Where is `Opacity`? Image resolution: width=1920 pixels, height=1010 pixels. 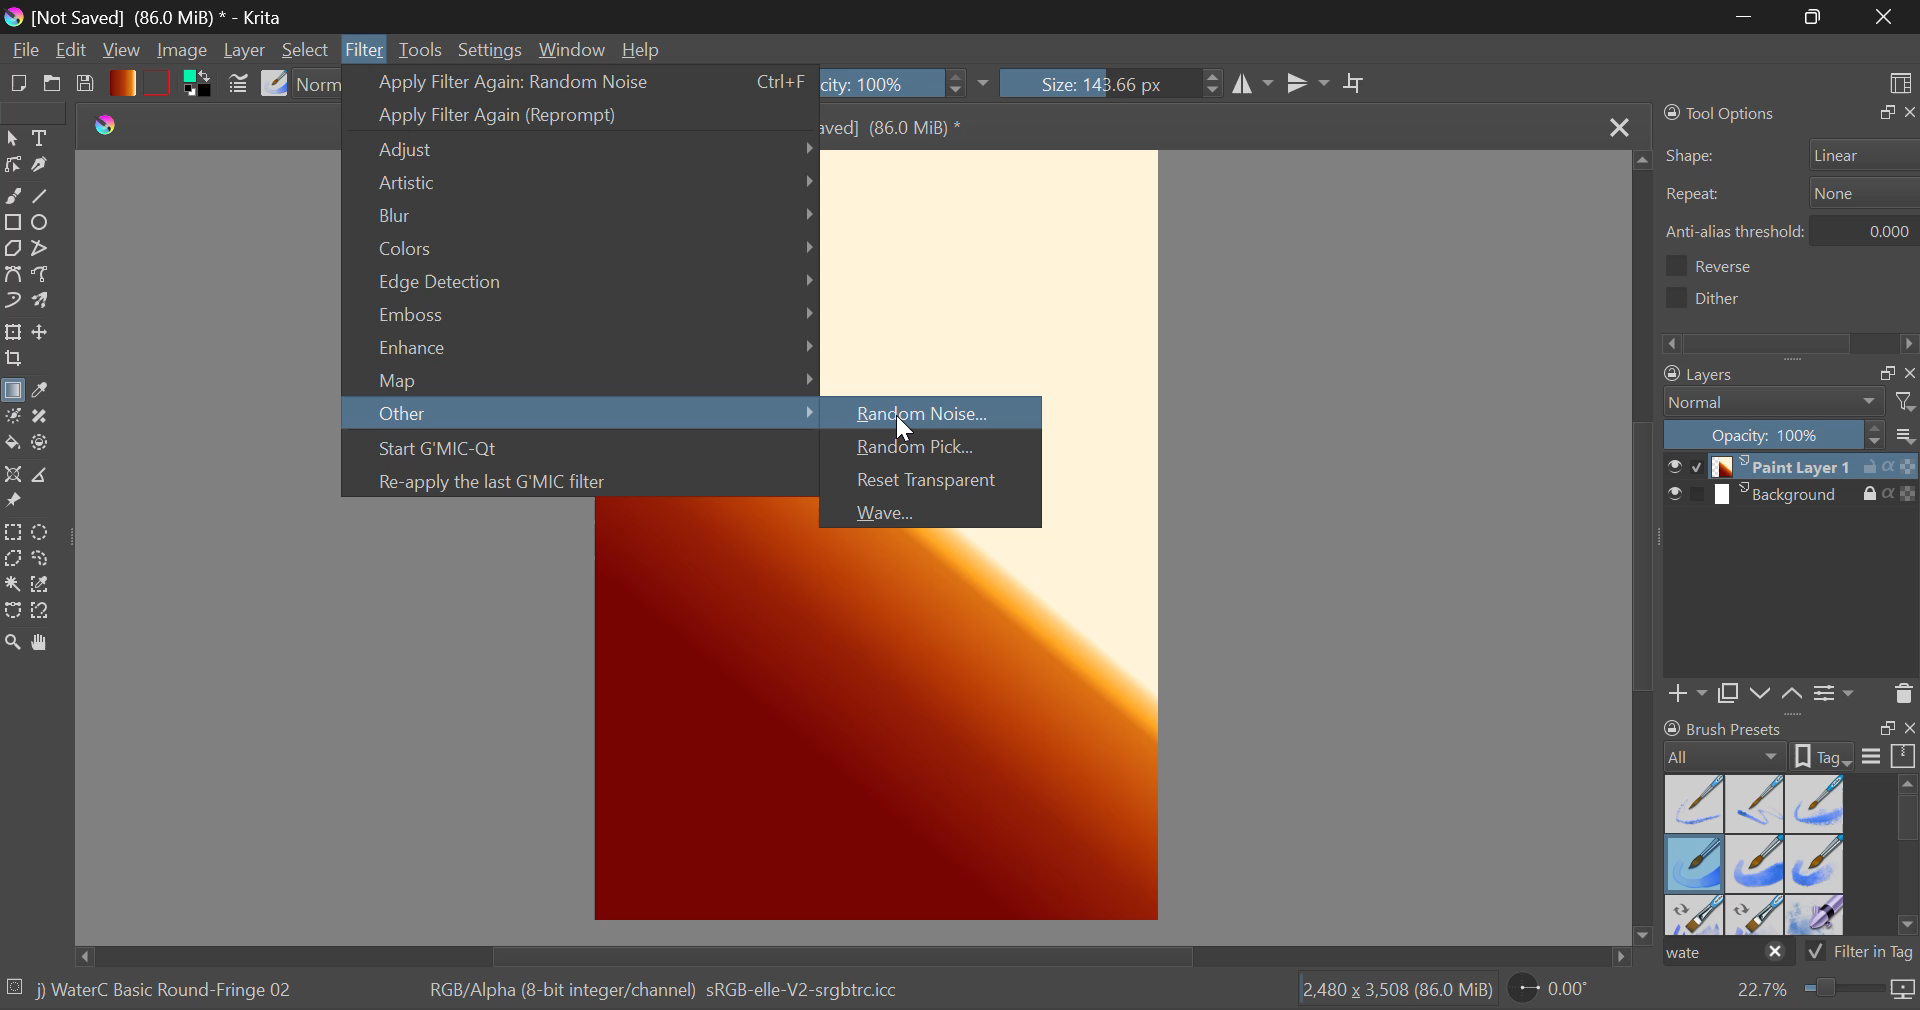 Opacity is located at coordinates (920, 84).